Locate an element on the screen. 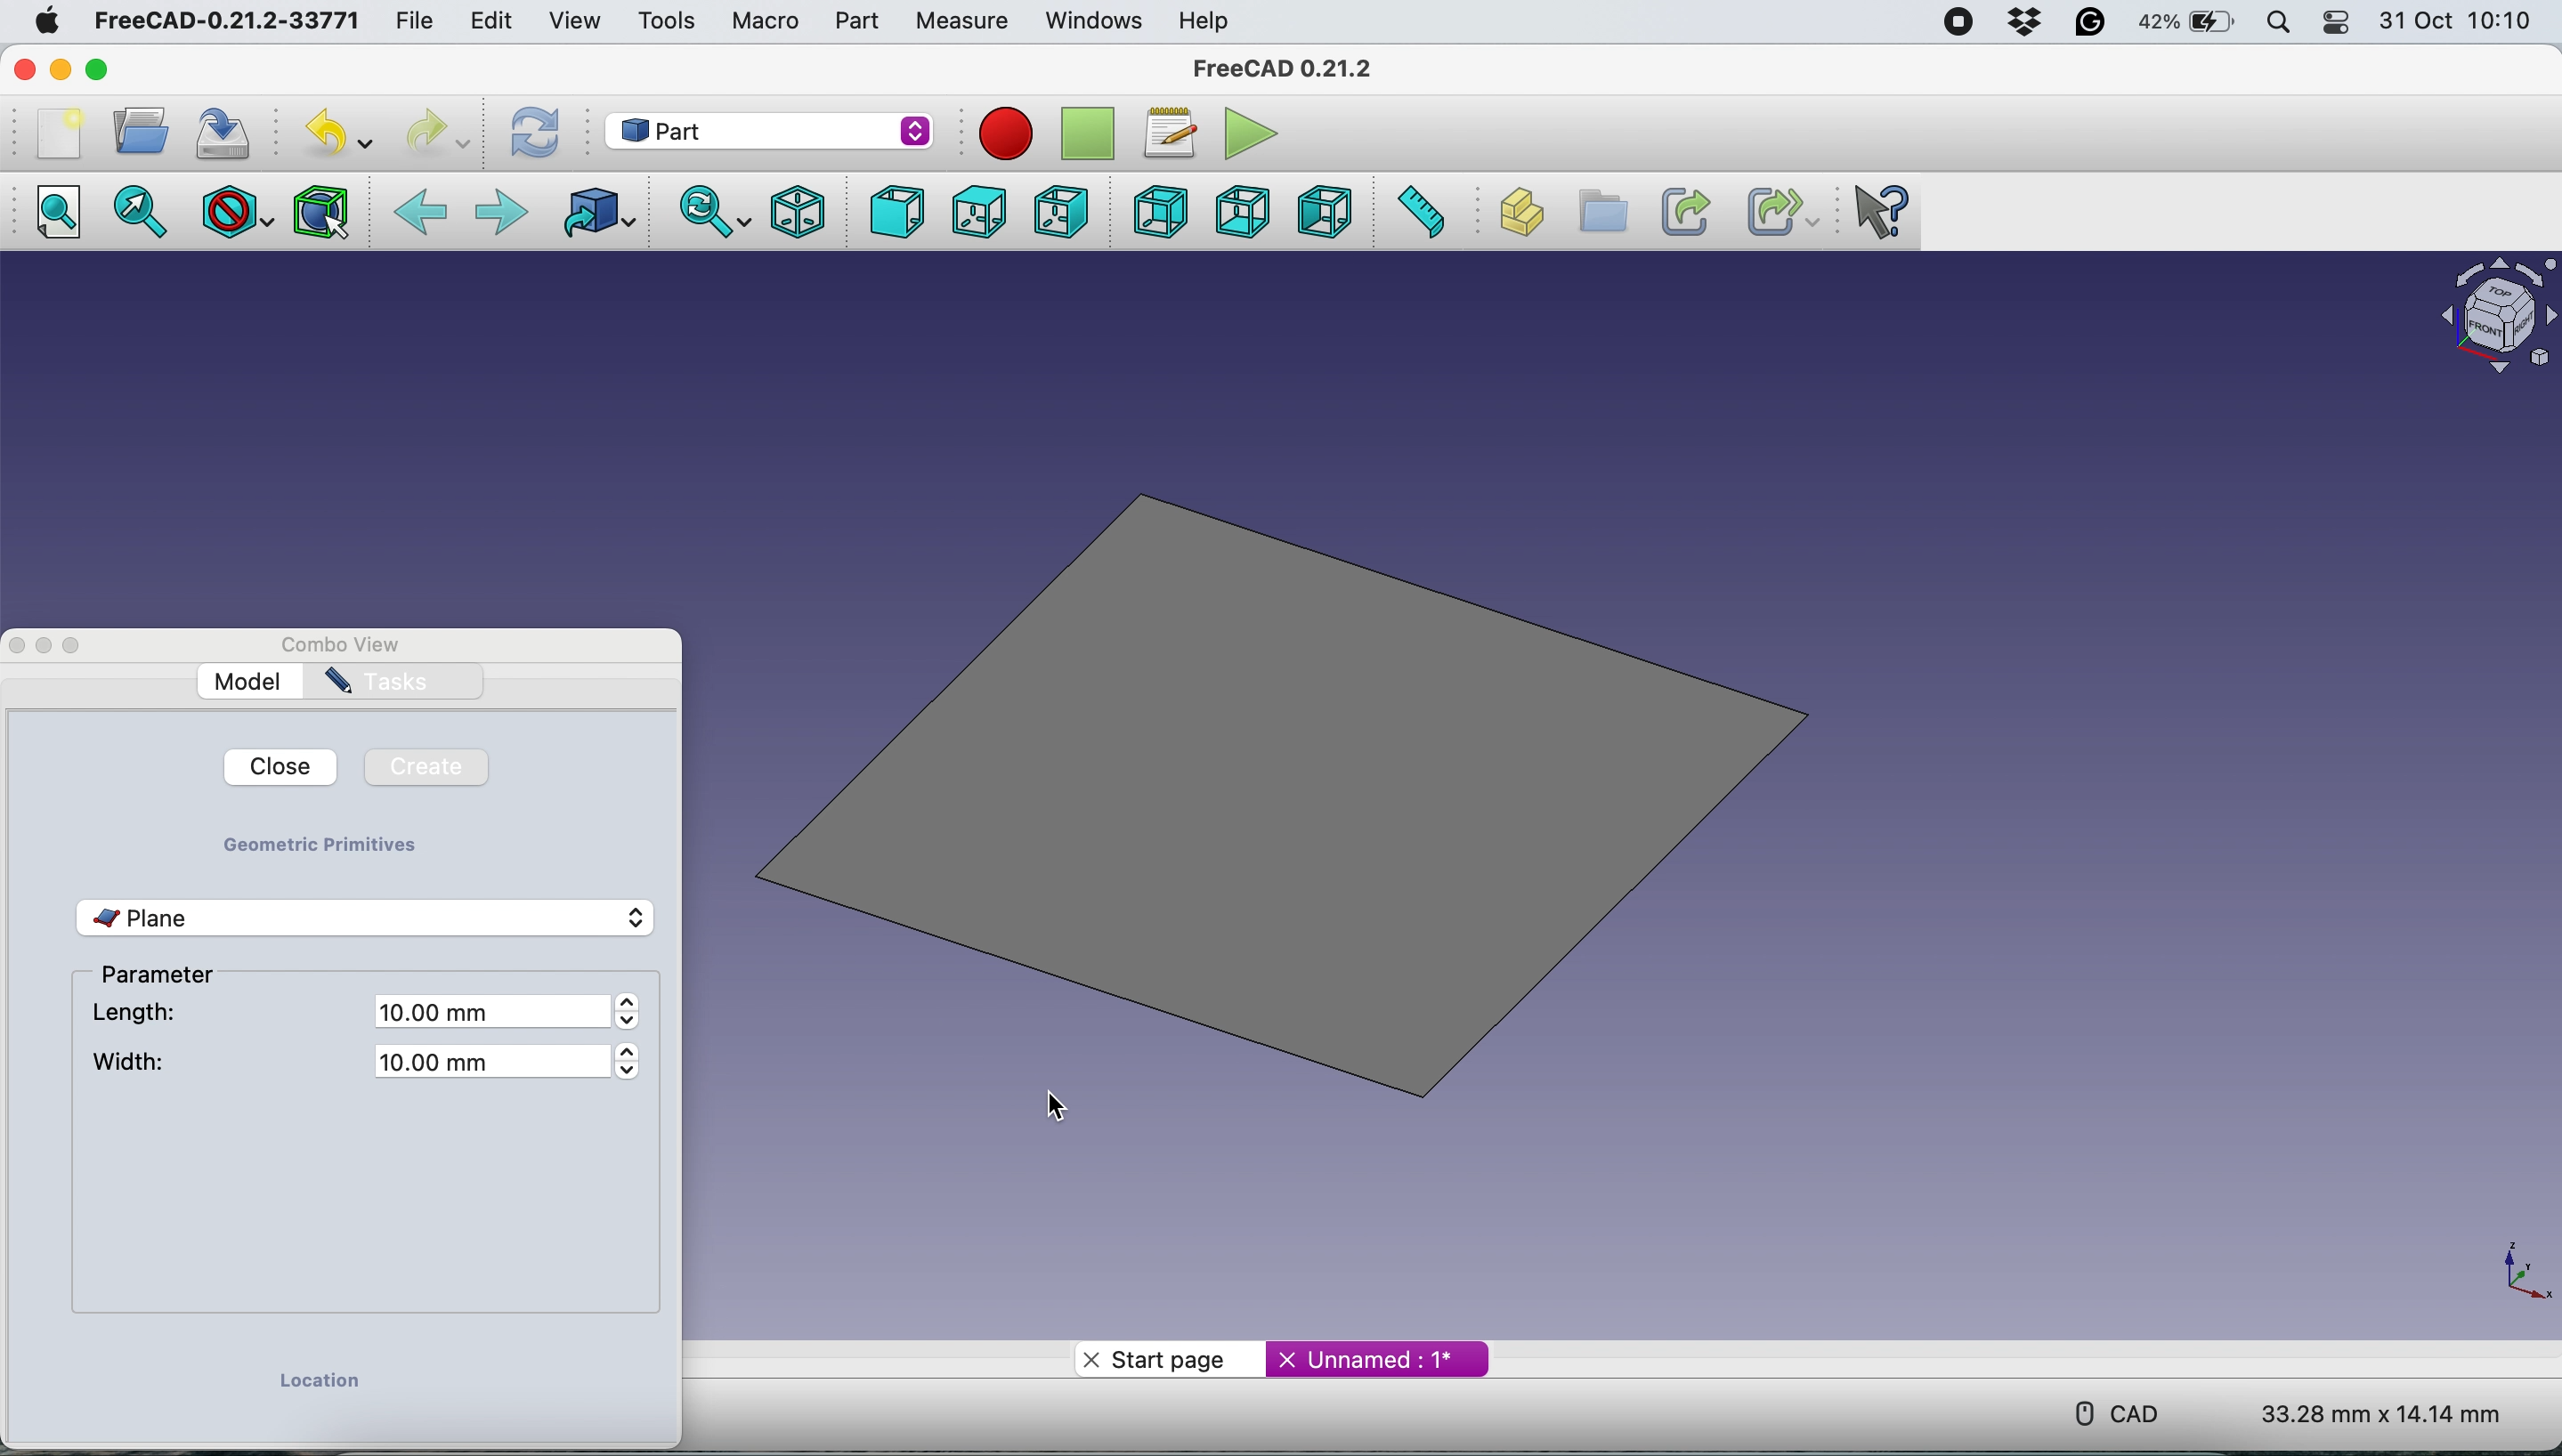 The height and width of the screenshot is (1456, 2562). Object interface is located at coordinates (2495, 322).